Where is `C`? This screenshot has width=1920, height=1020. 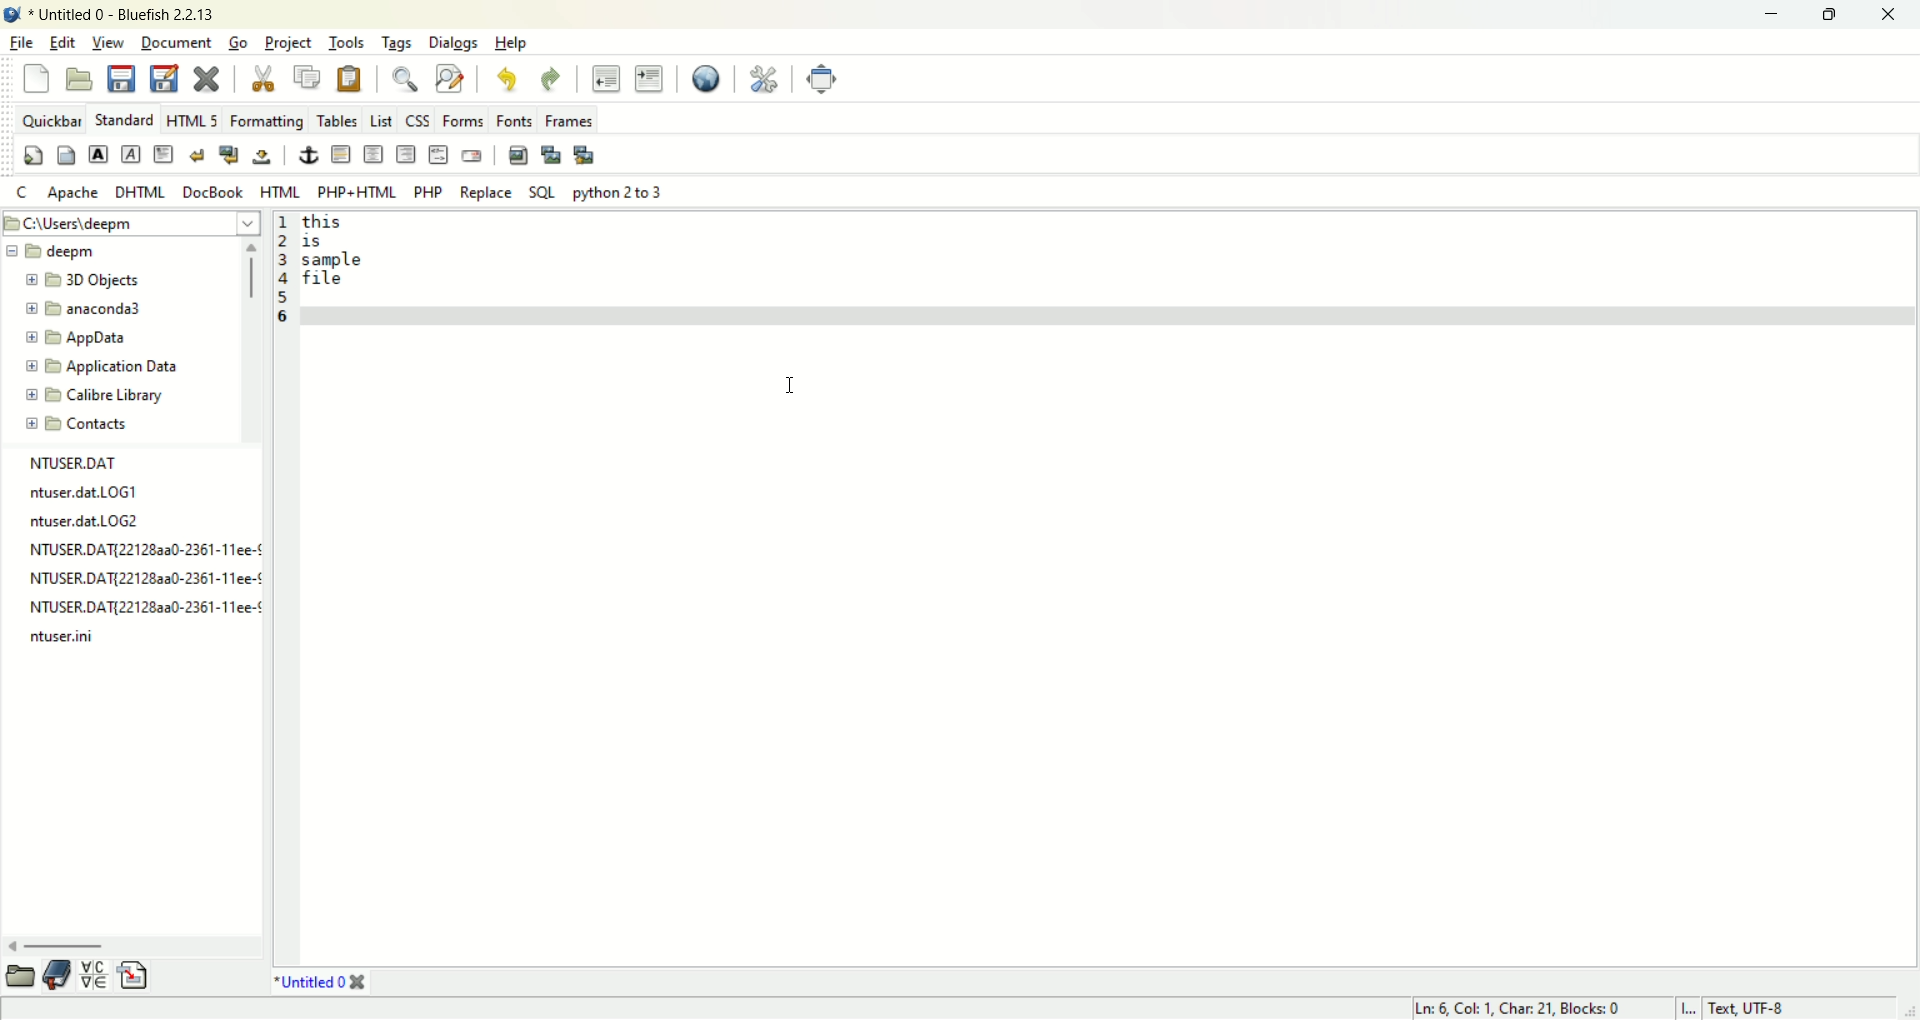
C is located at coordinates (23, 192).